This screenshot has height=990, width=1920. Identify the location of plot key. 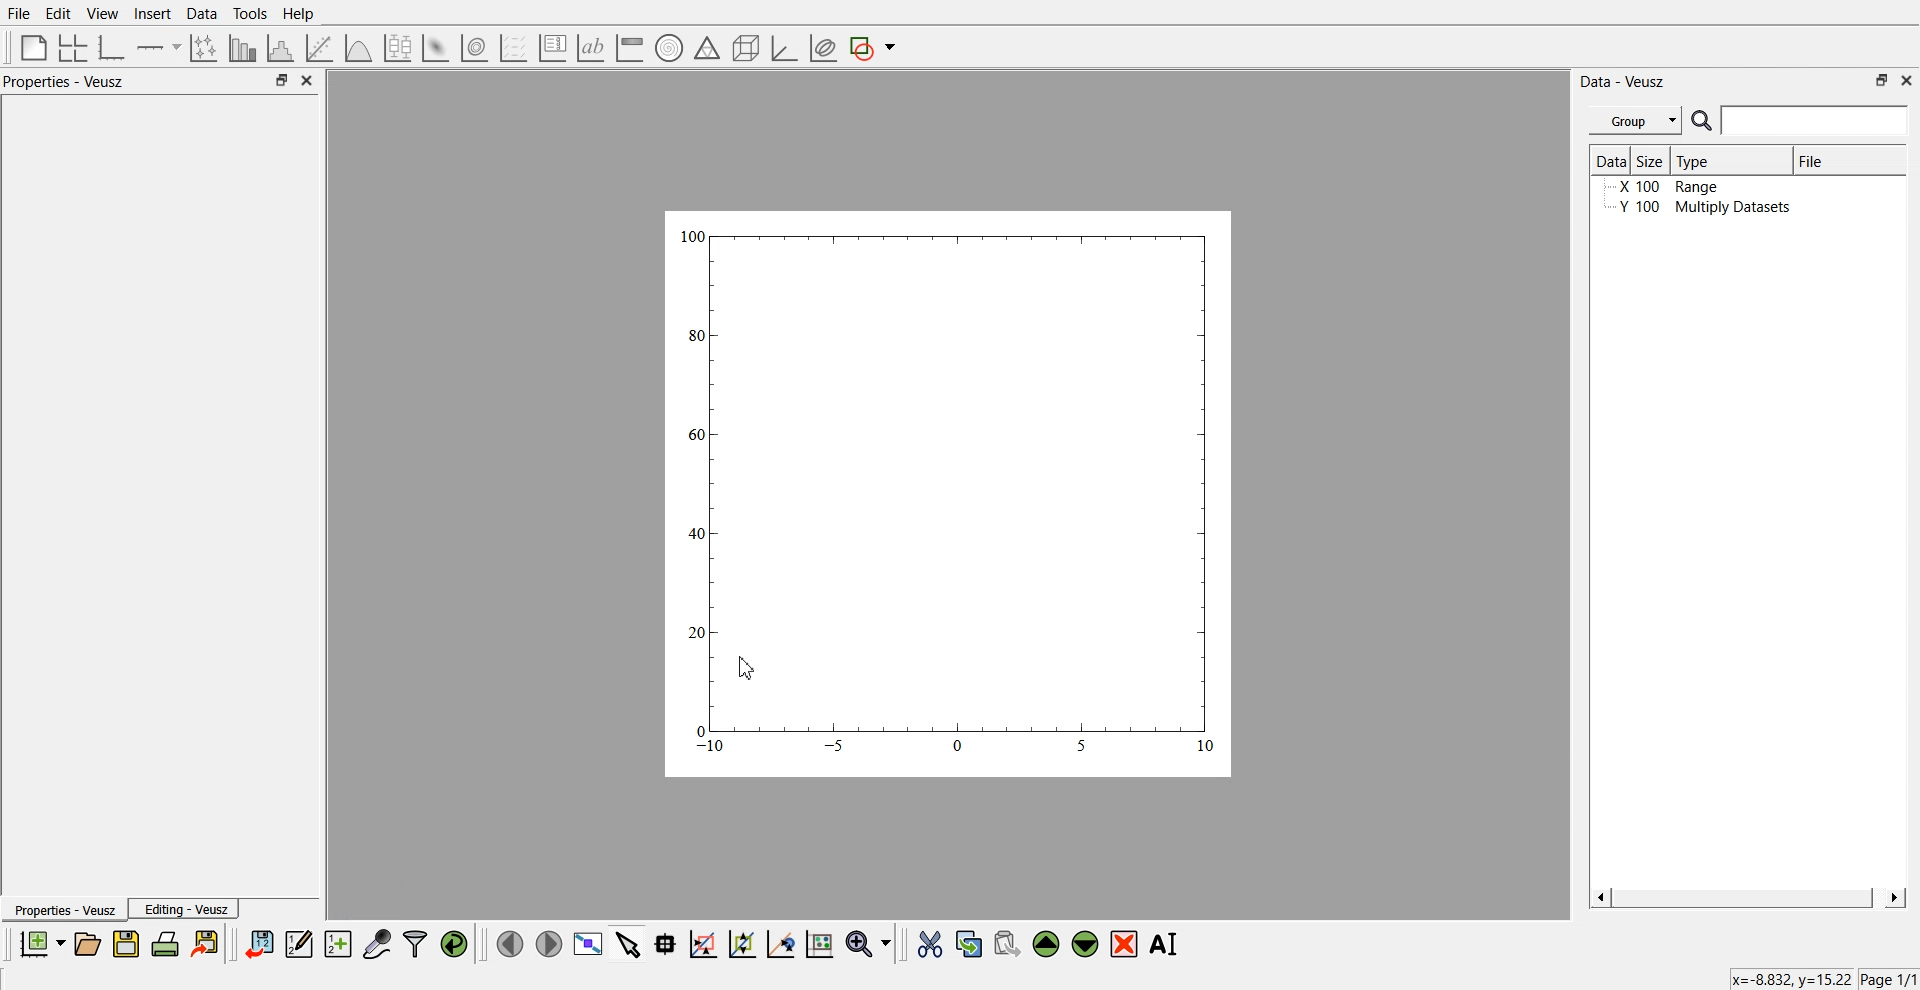
(552, 48).